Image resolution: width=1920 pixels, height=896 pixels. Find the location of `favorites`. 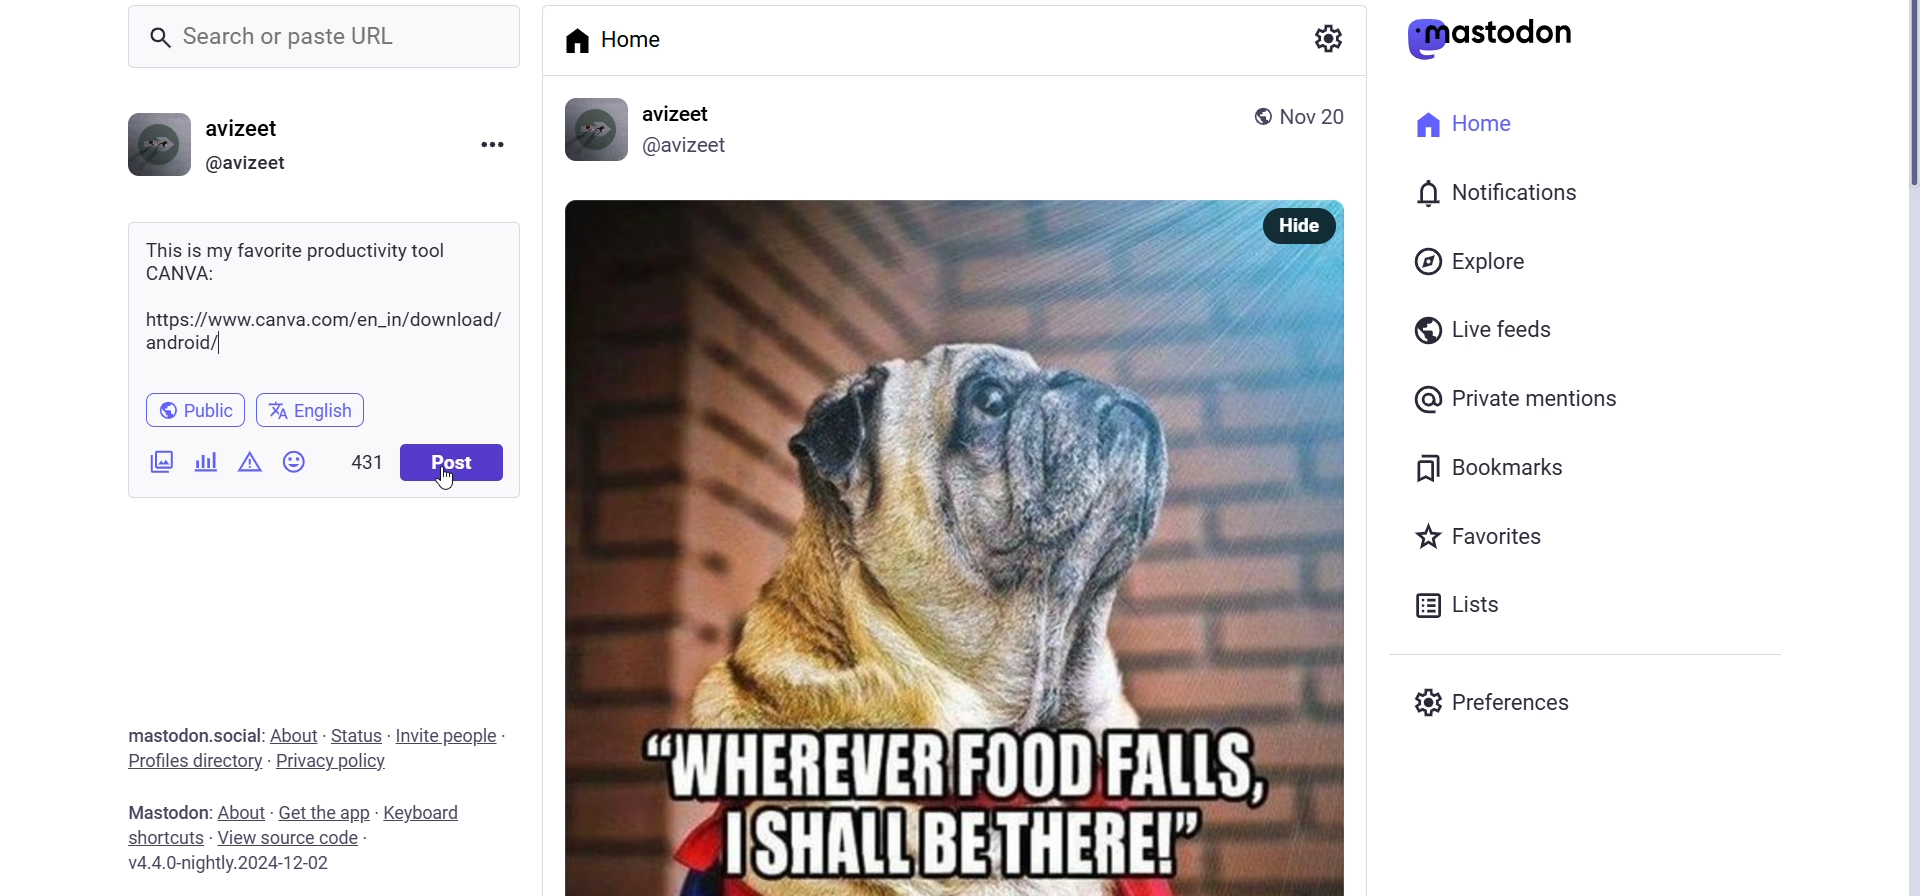

favorites is located at coordinates (1487, 540).